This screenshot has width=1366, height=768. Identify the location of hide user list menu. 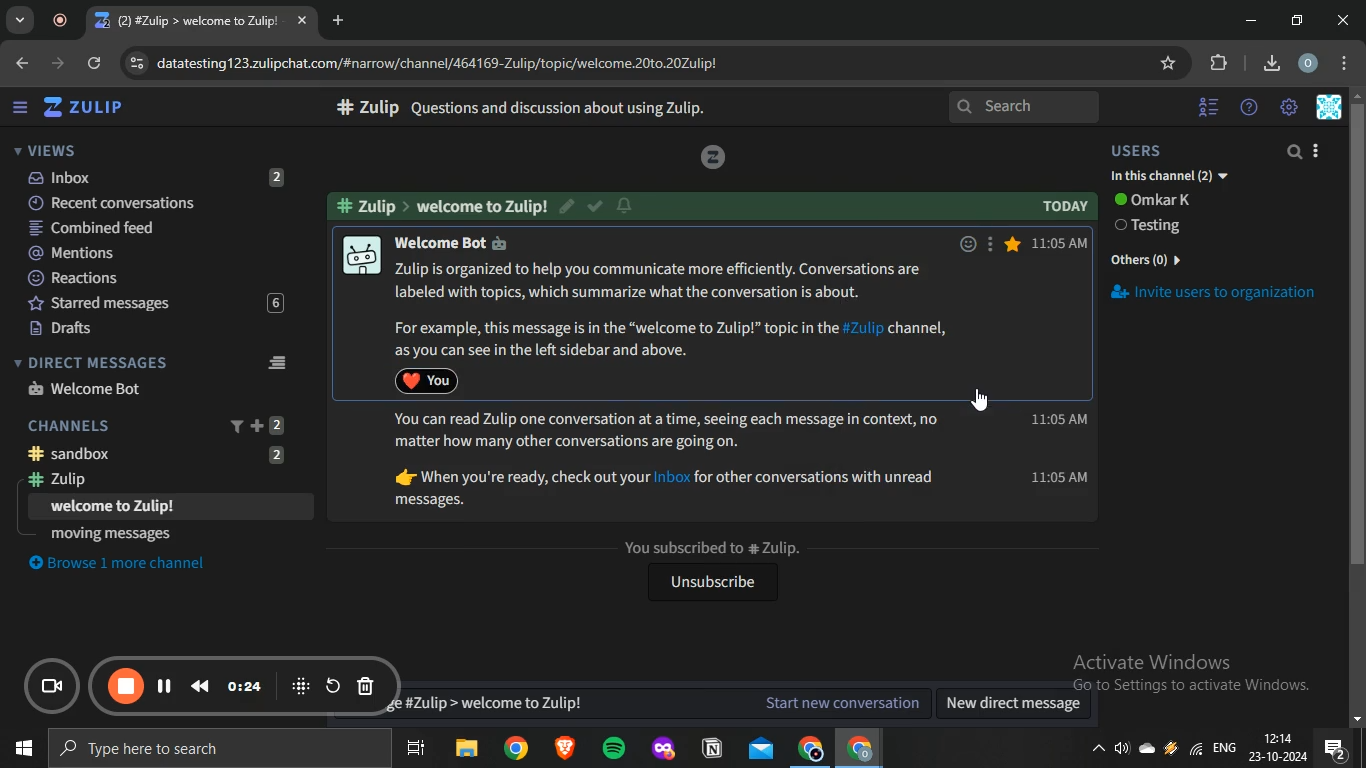
(1209, 104).